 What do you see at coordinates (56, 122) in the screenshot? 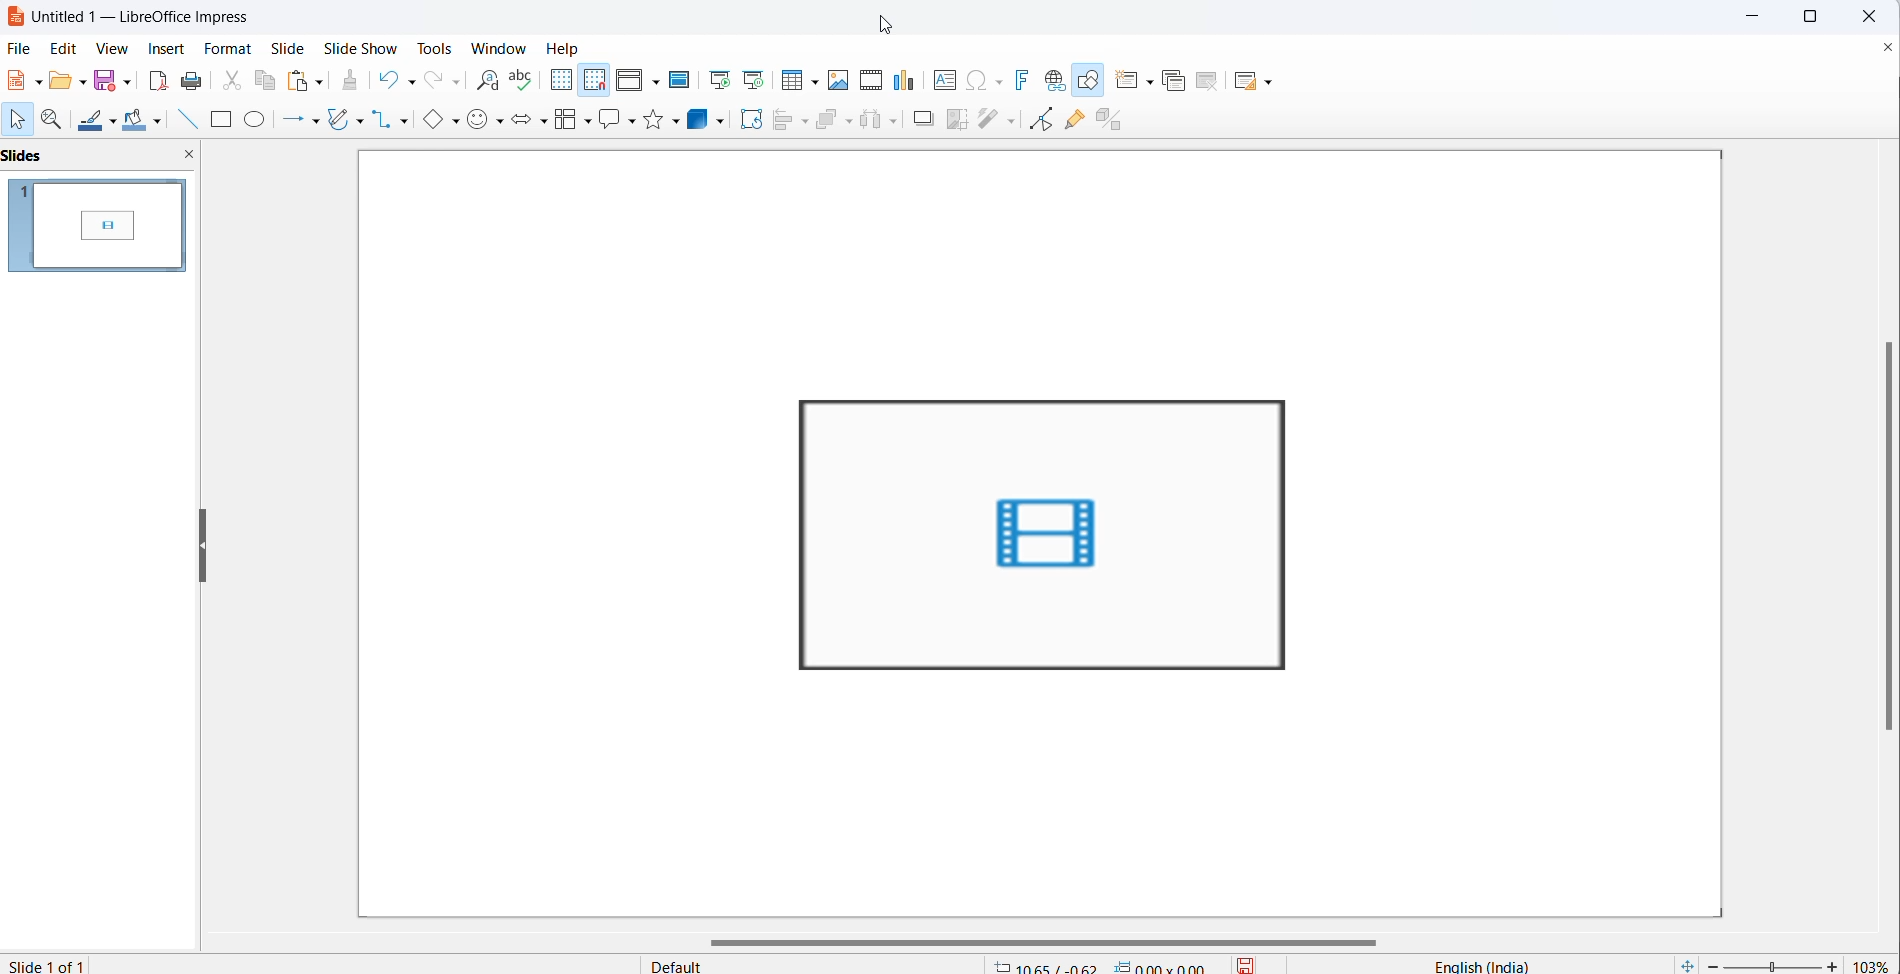
I see `zoom and pan` at bounding box center [56, 122].